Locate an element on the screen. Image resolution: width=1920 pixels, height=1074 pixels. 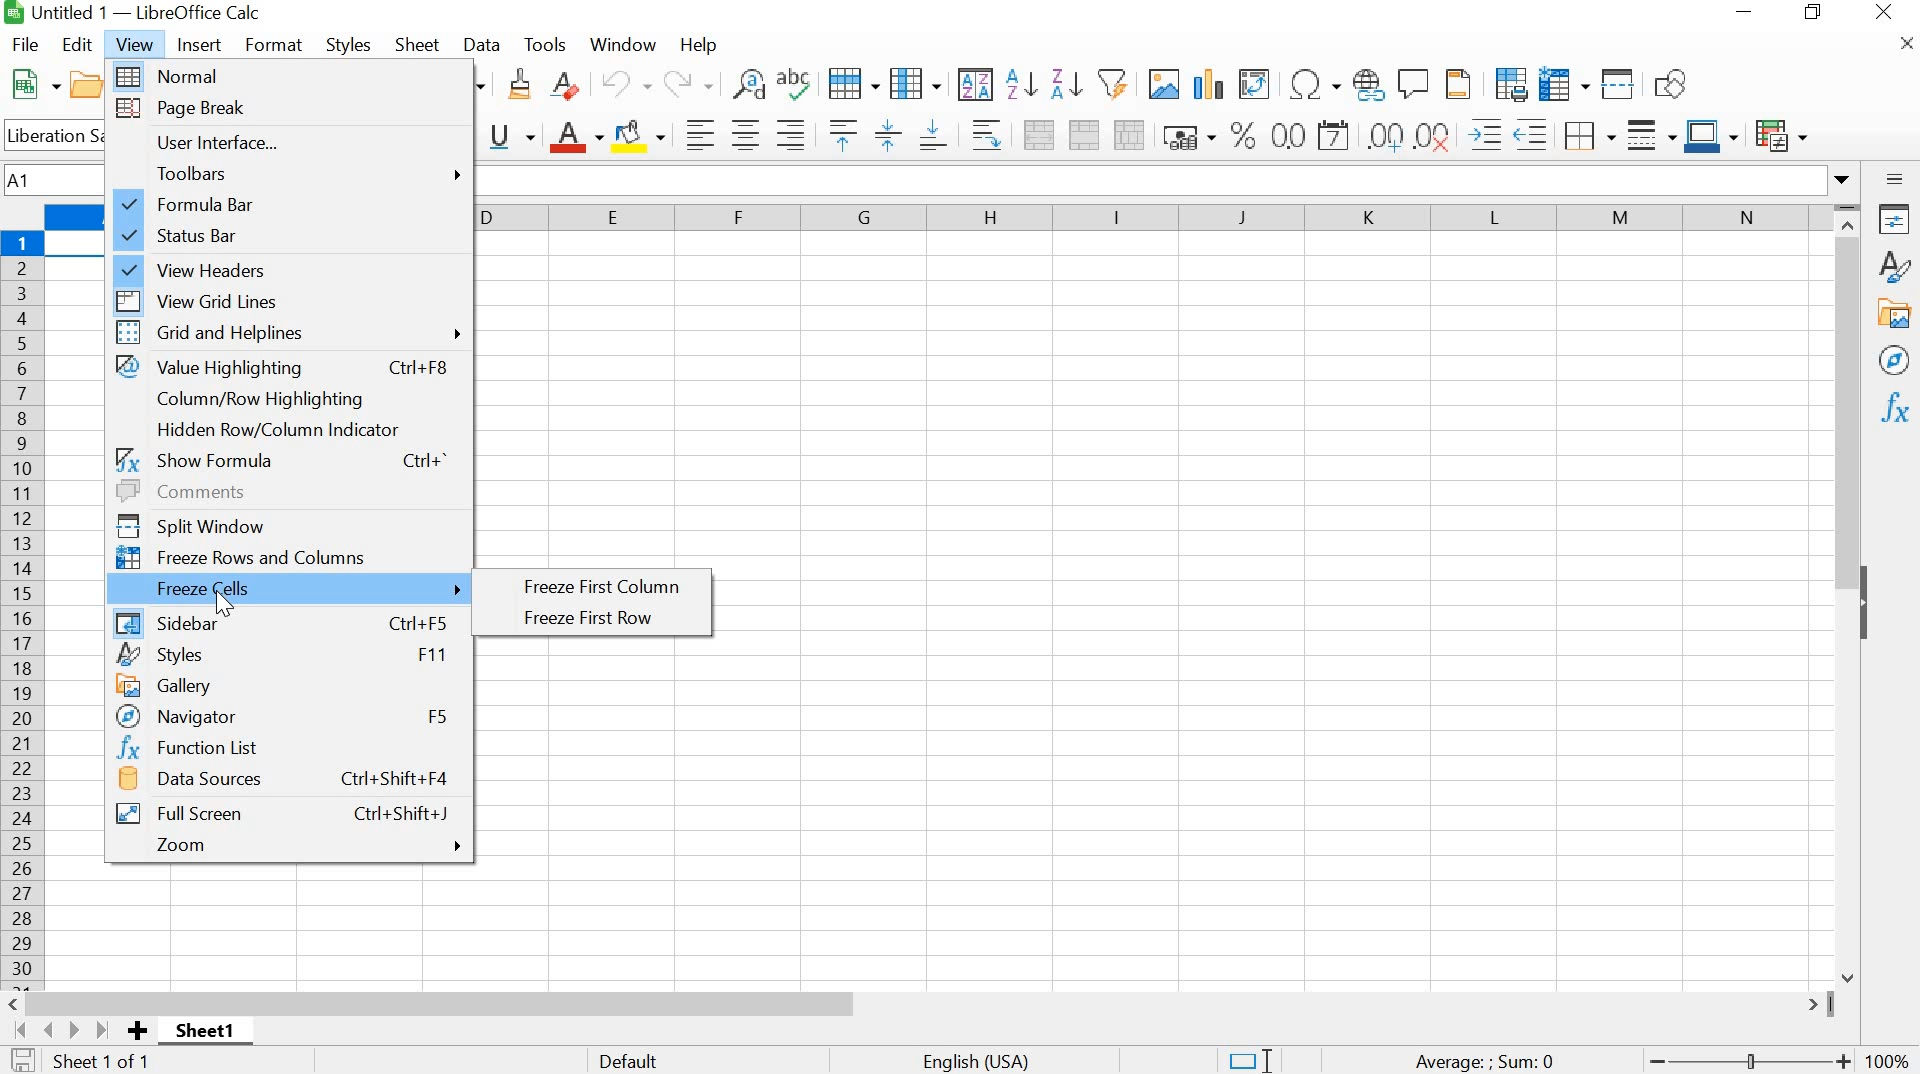
FREEZE ROWS AND COLUMNS is located at coordinates (287, 555).